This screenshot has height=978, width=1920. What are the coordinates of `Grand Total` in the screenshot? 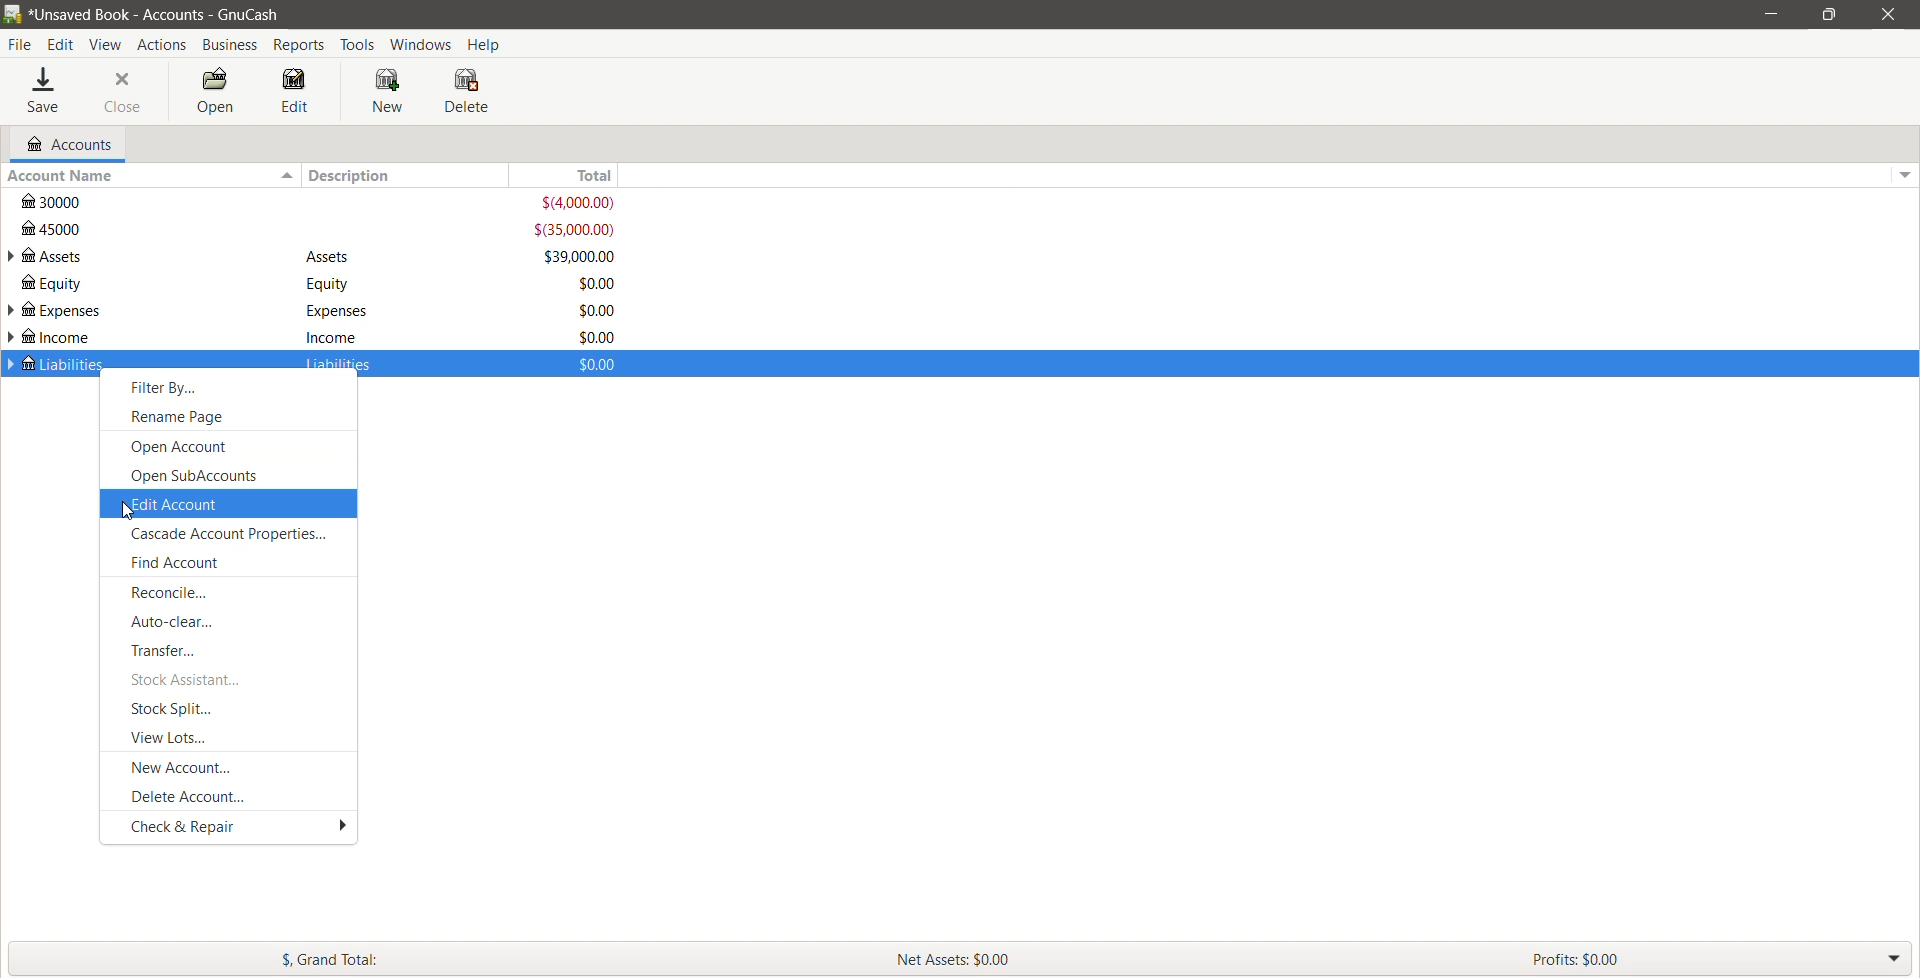 It's located at (435, 958).